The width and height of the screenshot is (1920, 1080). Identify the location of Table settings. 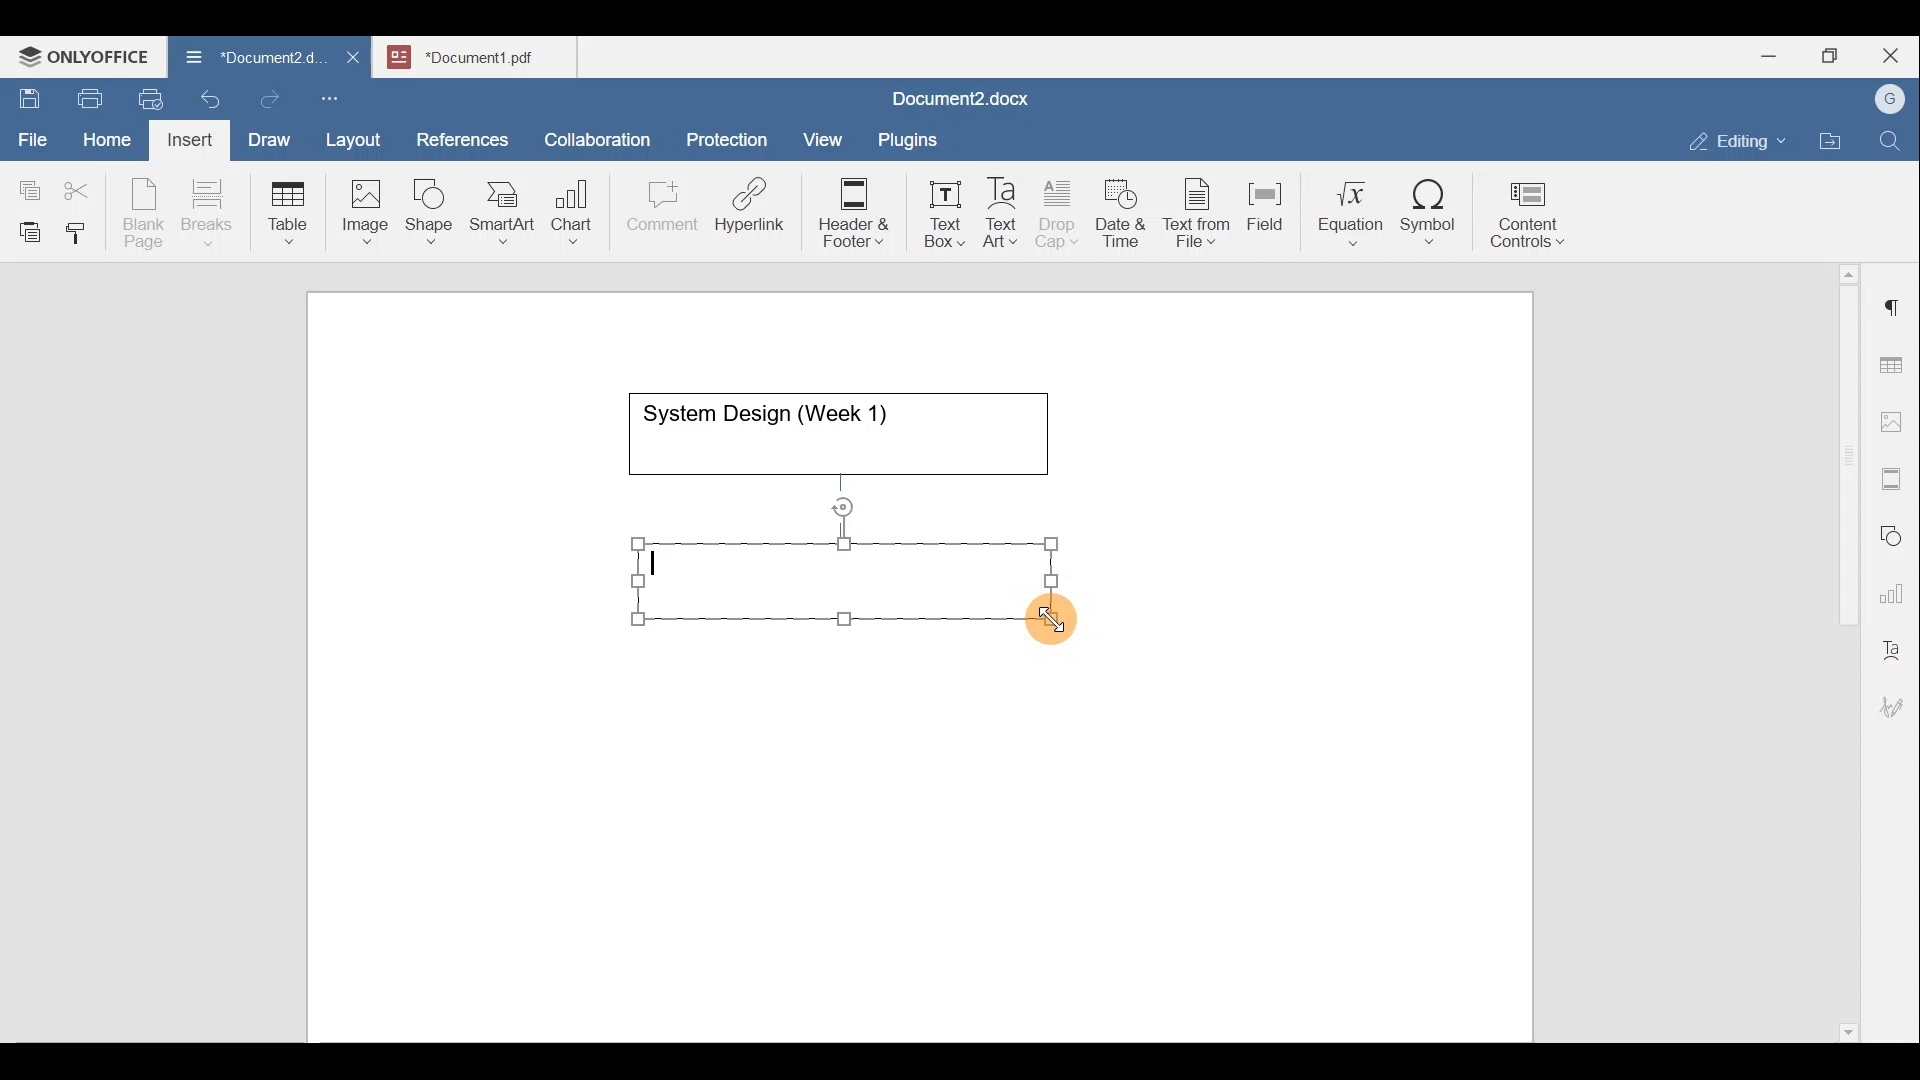
(1895, 363).